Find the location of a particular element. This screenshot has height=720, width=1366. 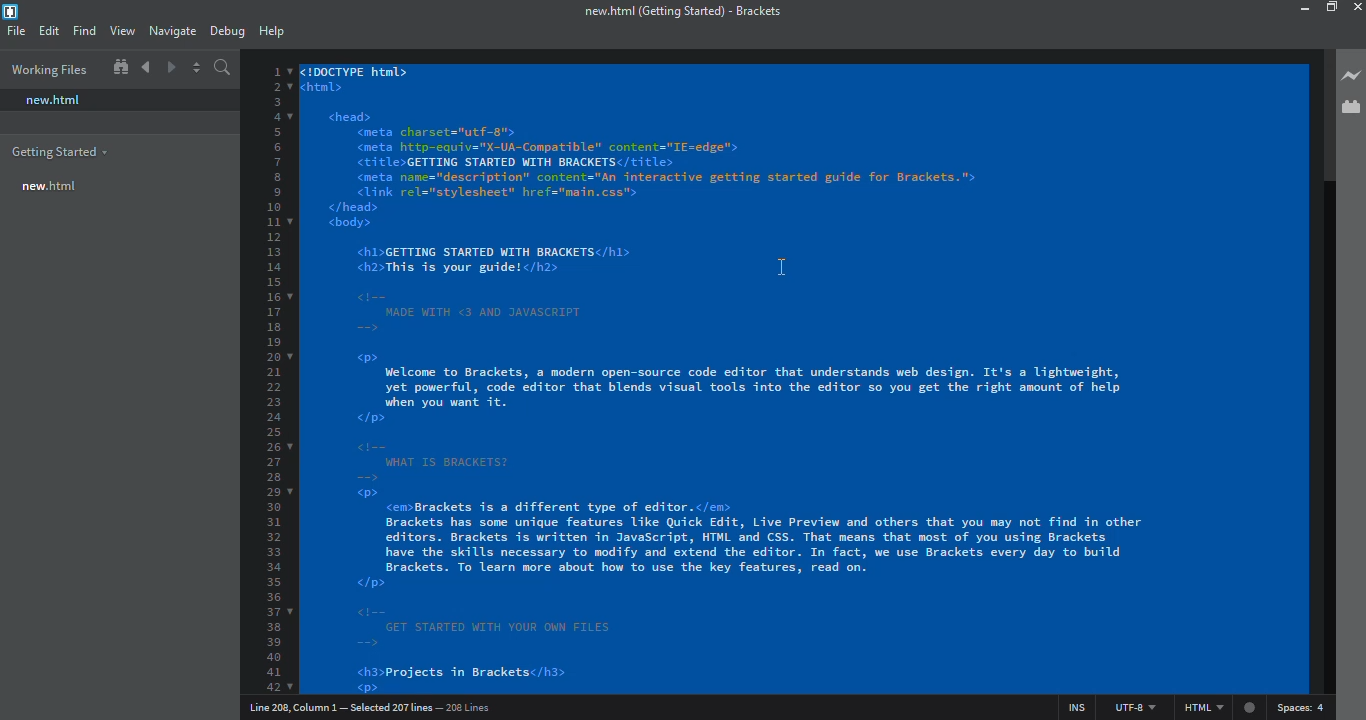

line number is located at coordinates (277, 375).